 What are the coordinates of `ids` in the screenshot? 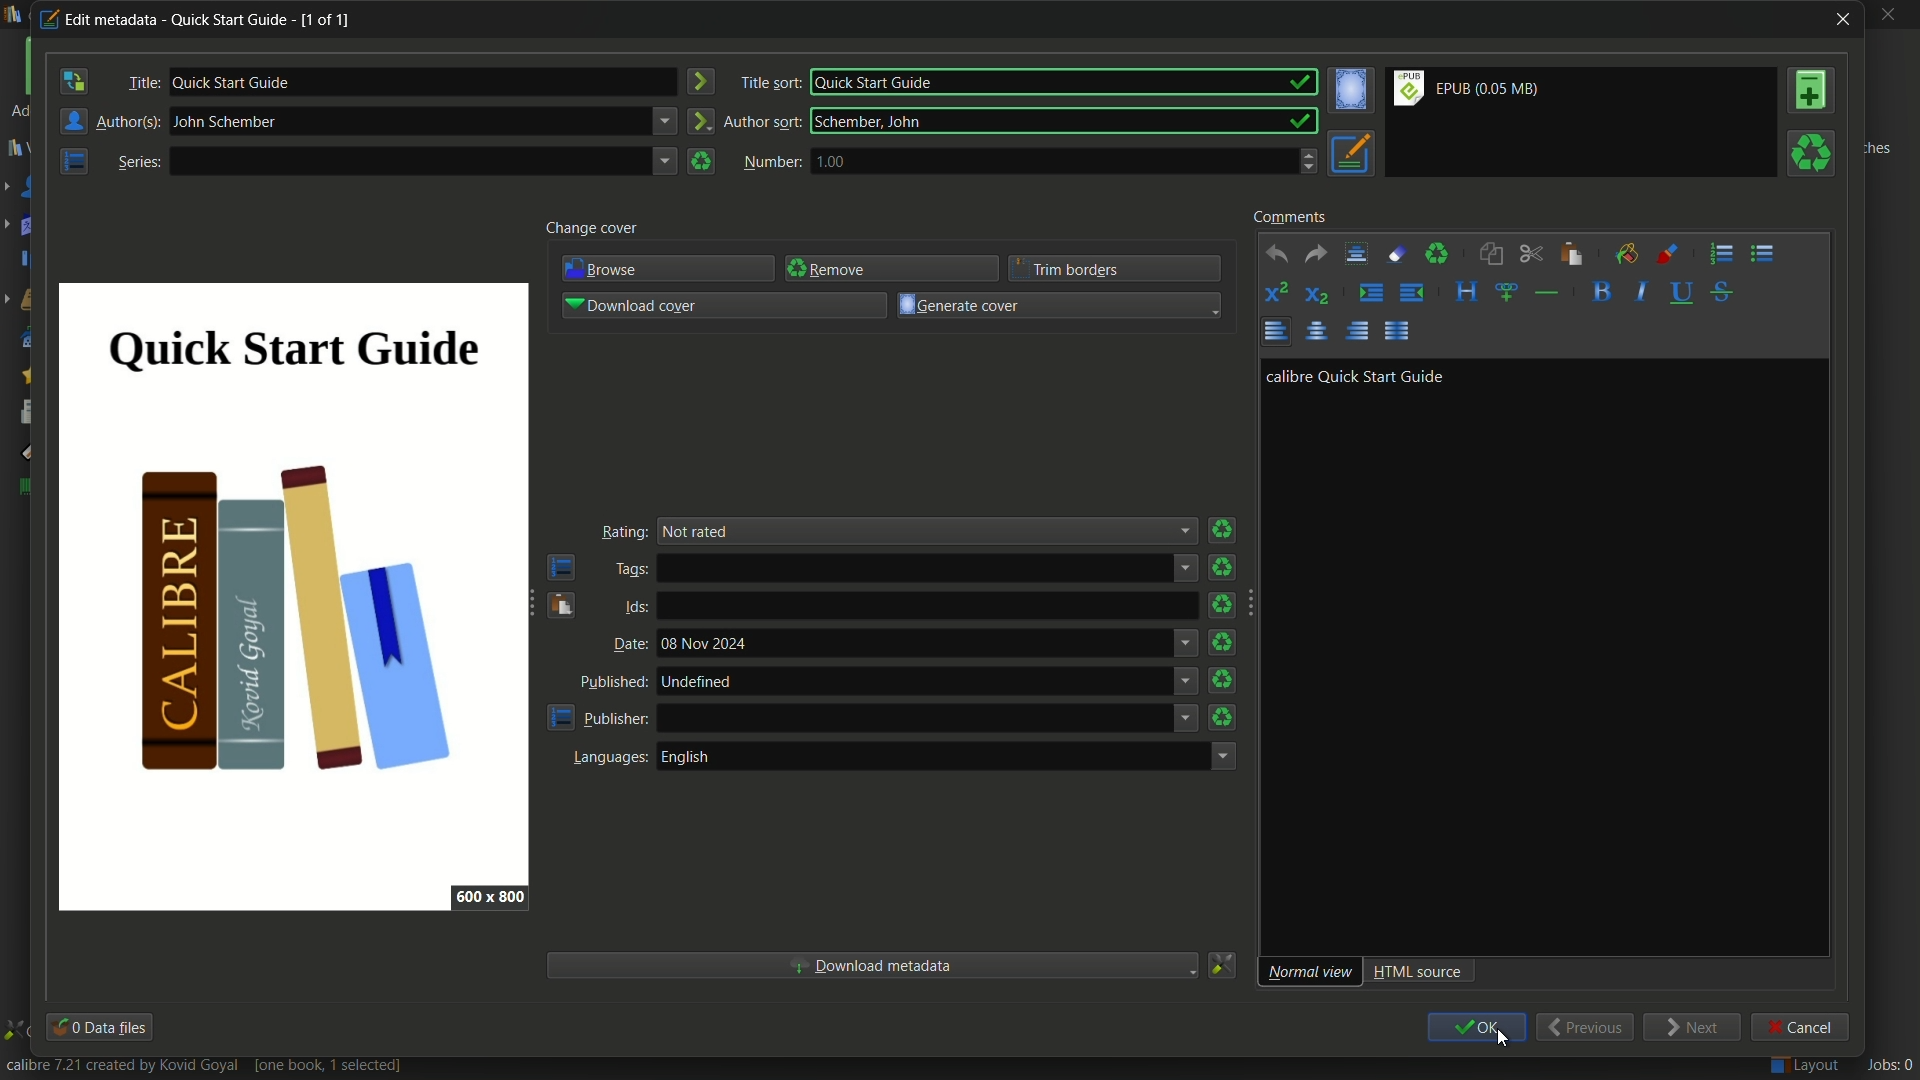 It's located at (635, 609).